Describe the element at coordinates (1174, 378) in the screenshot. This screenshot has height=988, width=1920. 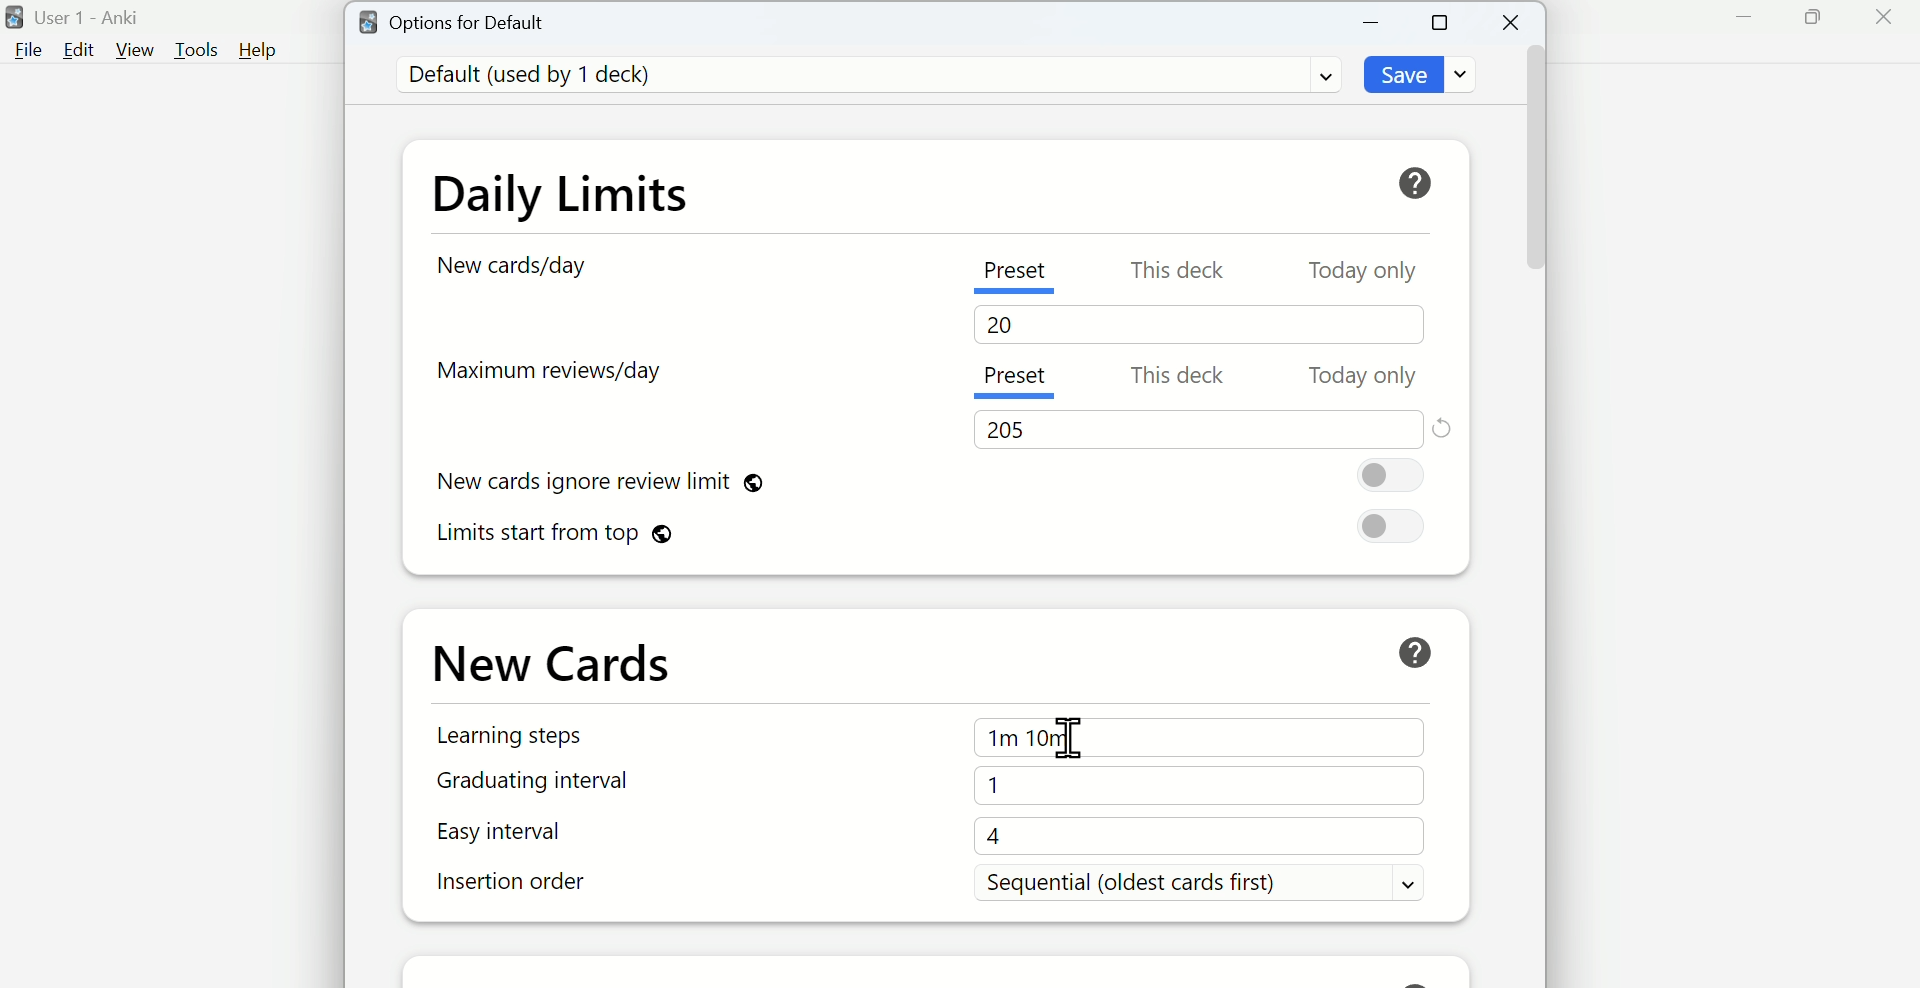
I see `This deck` at that location.